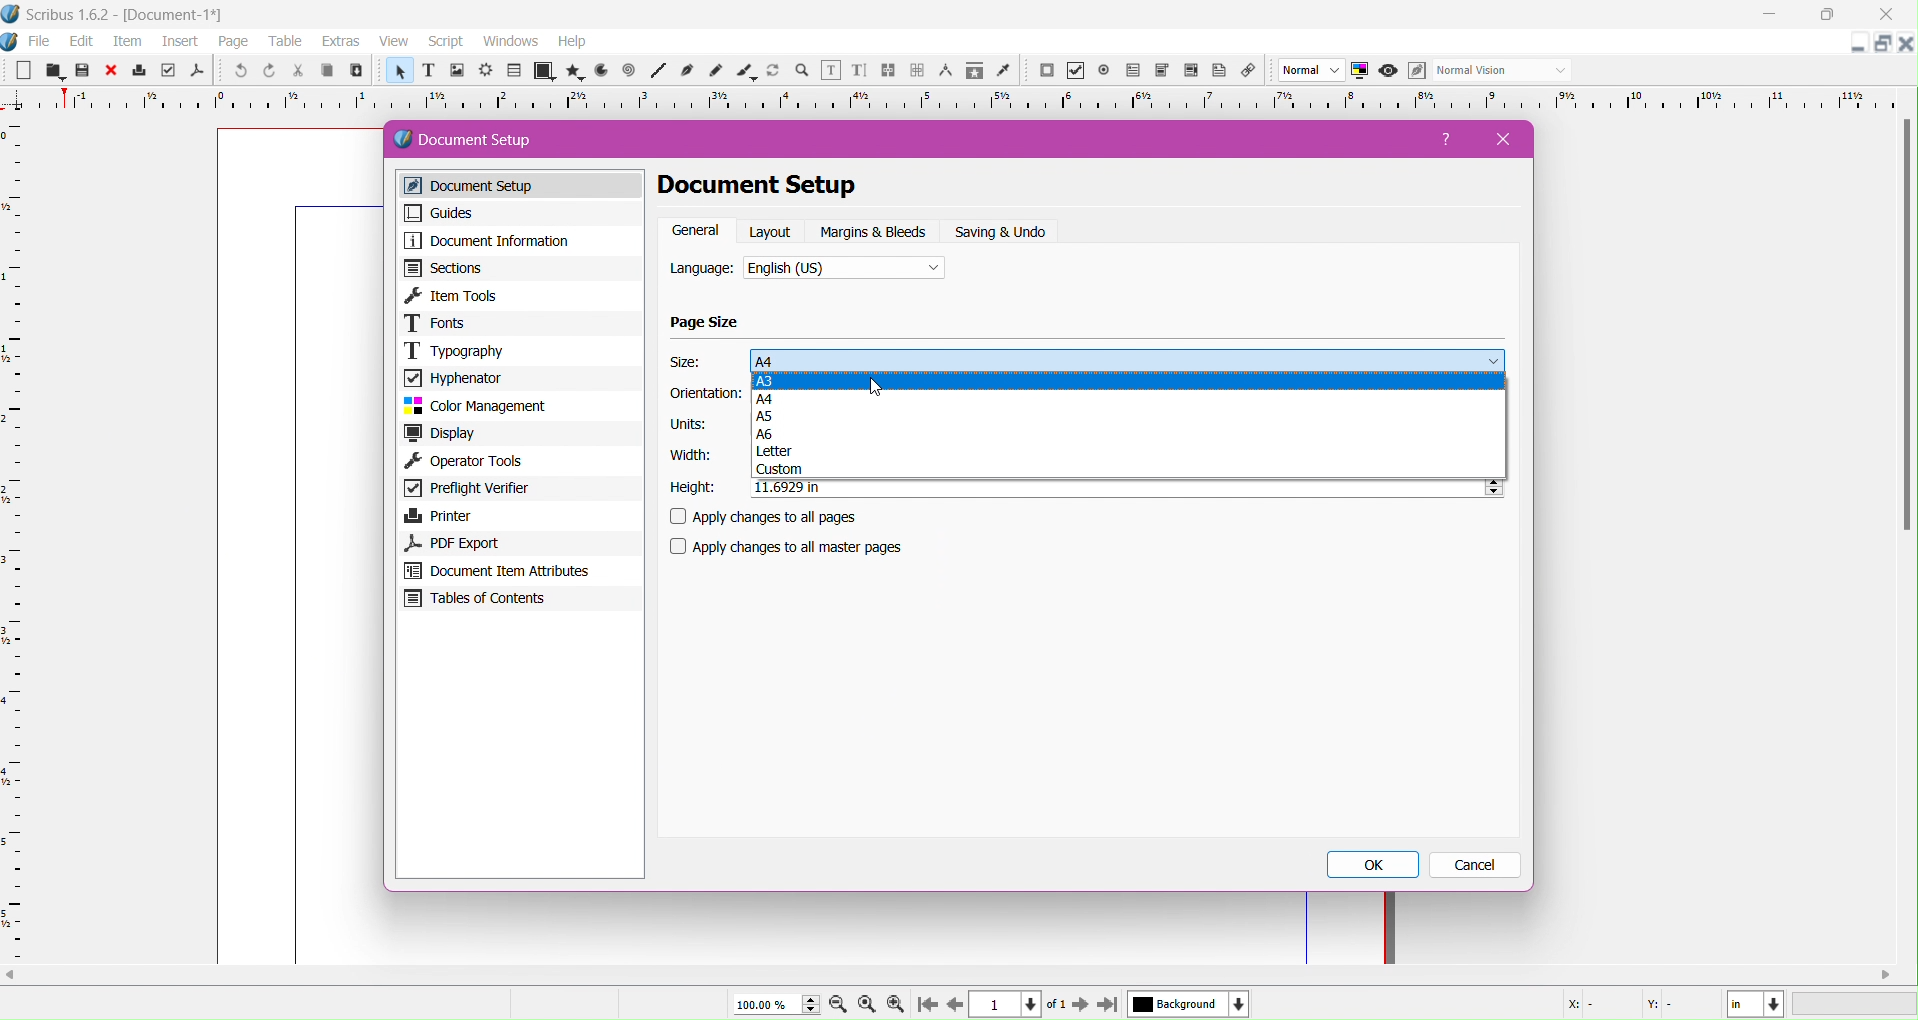  Describe the element at coordinates (1376, 865) in the screenshot. I see `OK` at that location.